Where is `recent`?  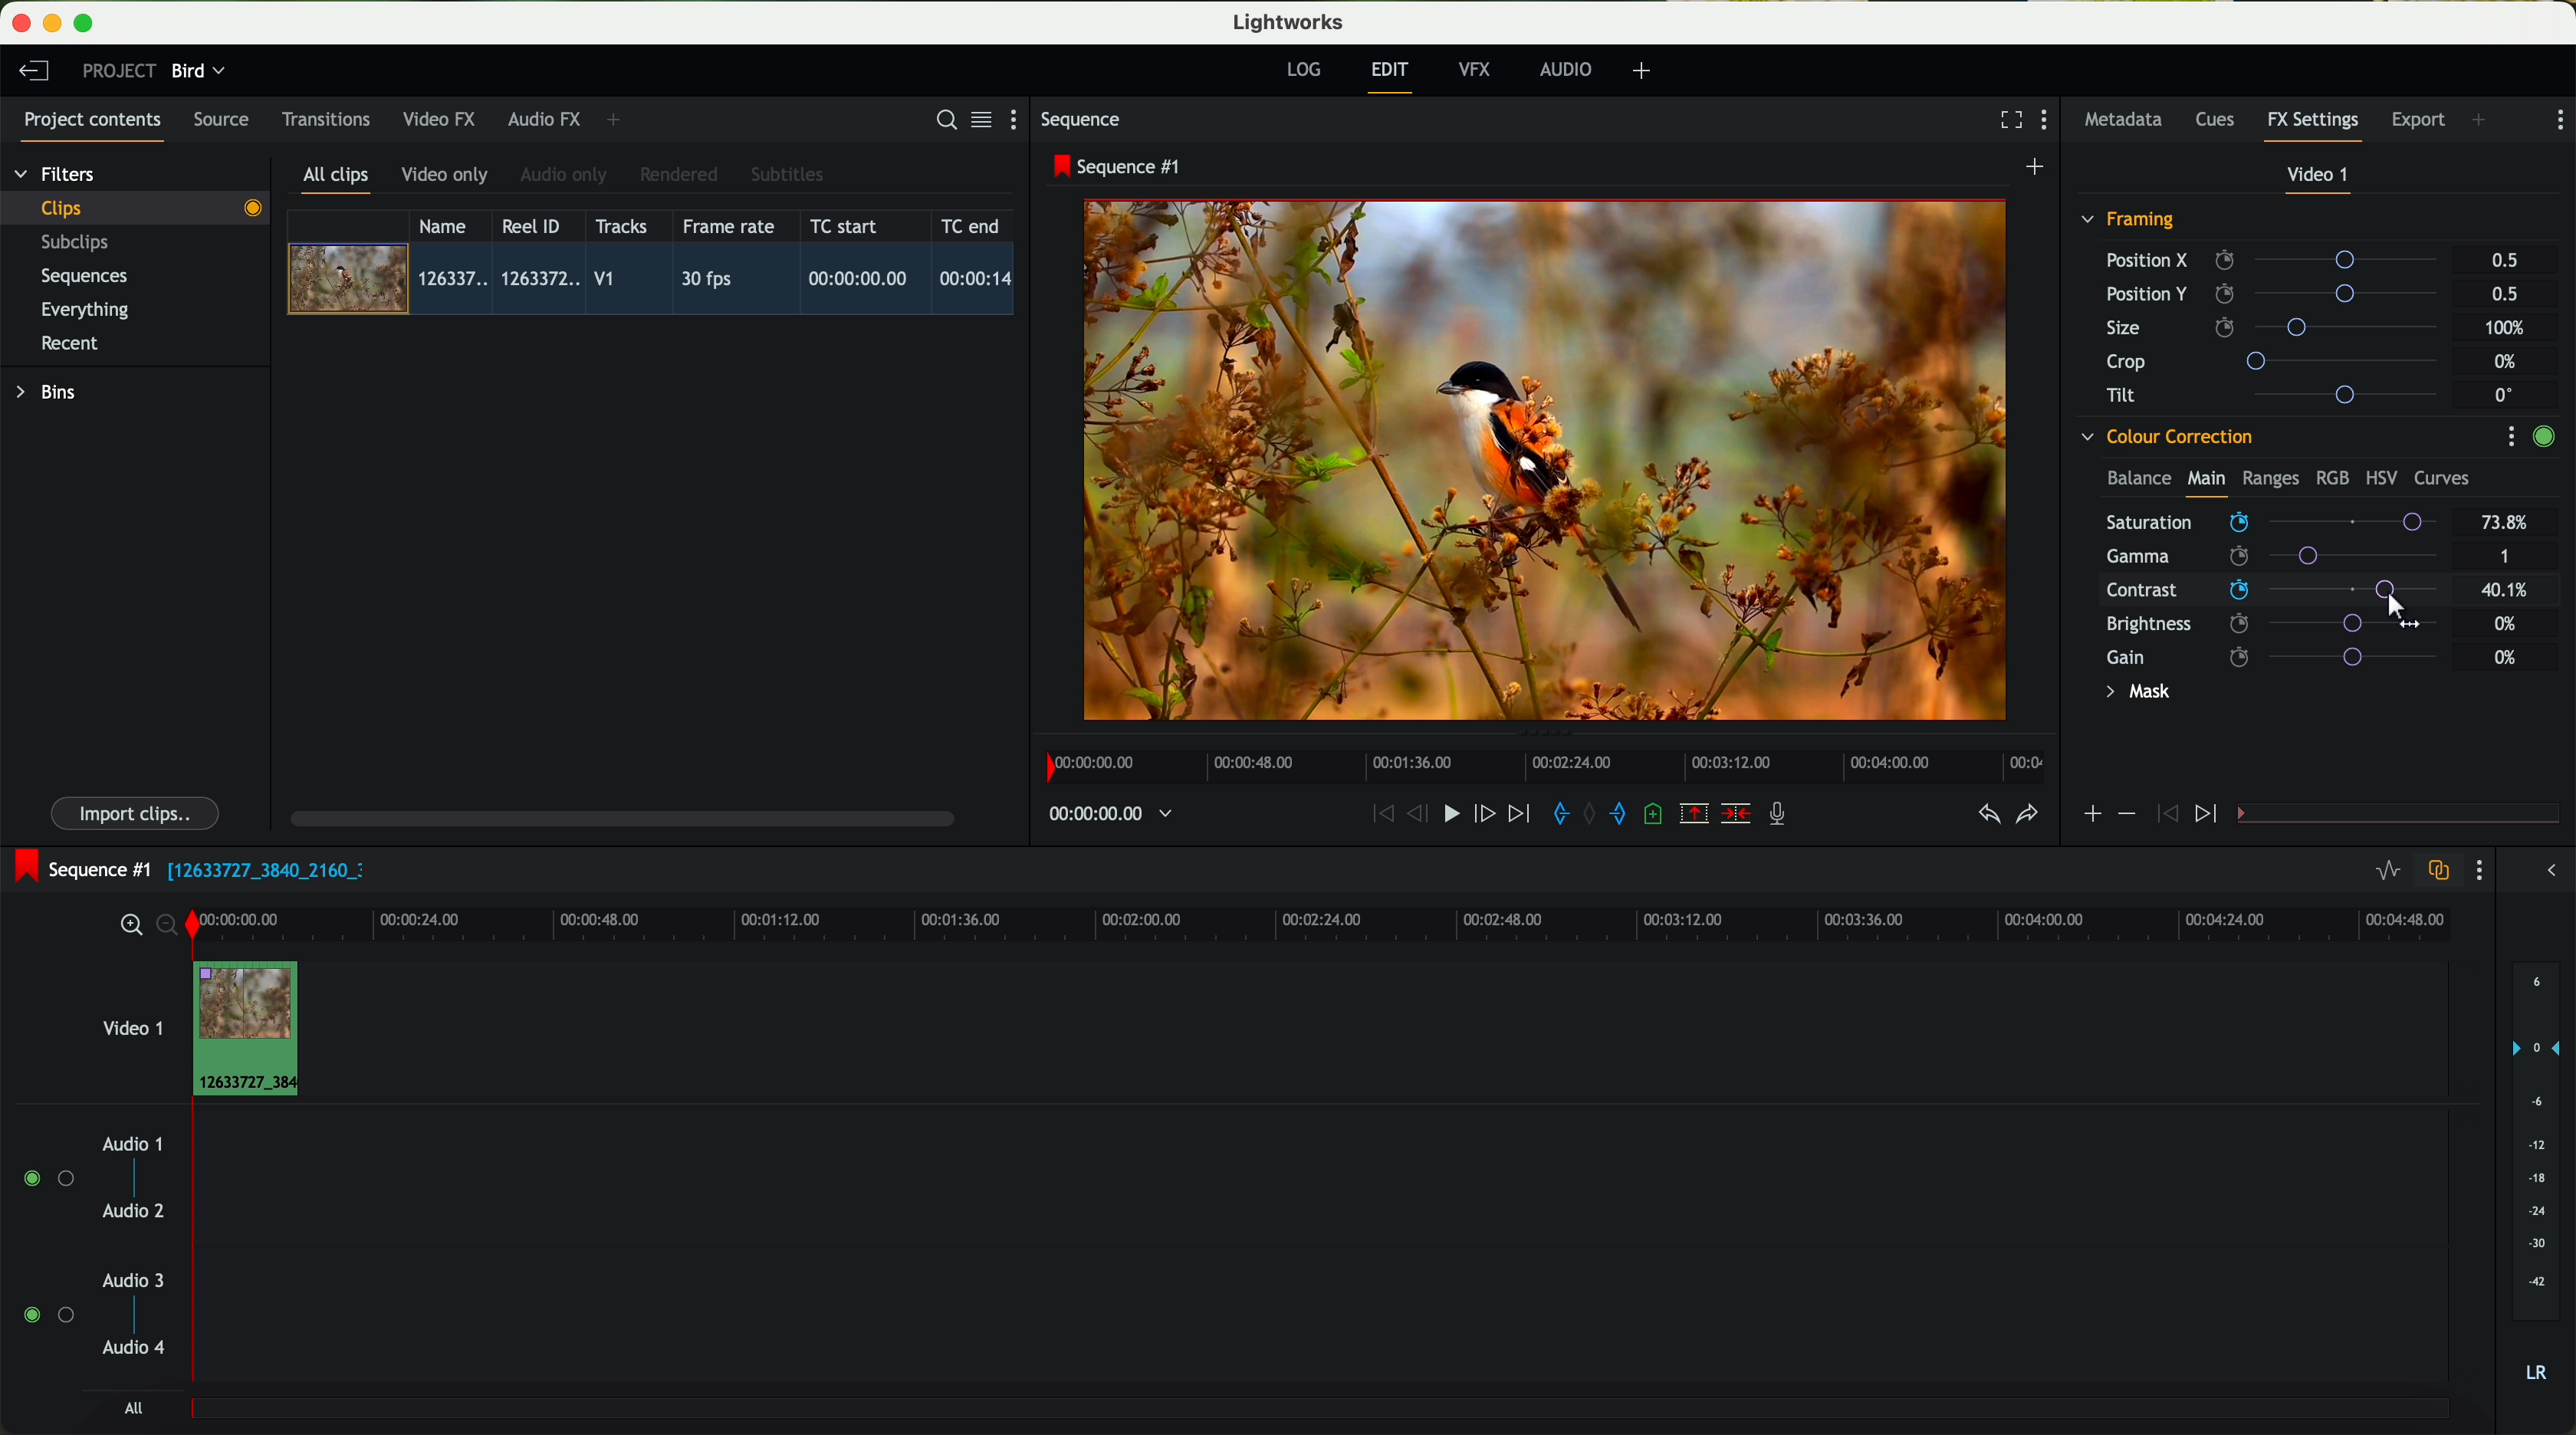
recent is located at coordinates (70, 346).